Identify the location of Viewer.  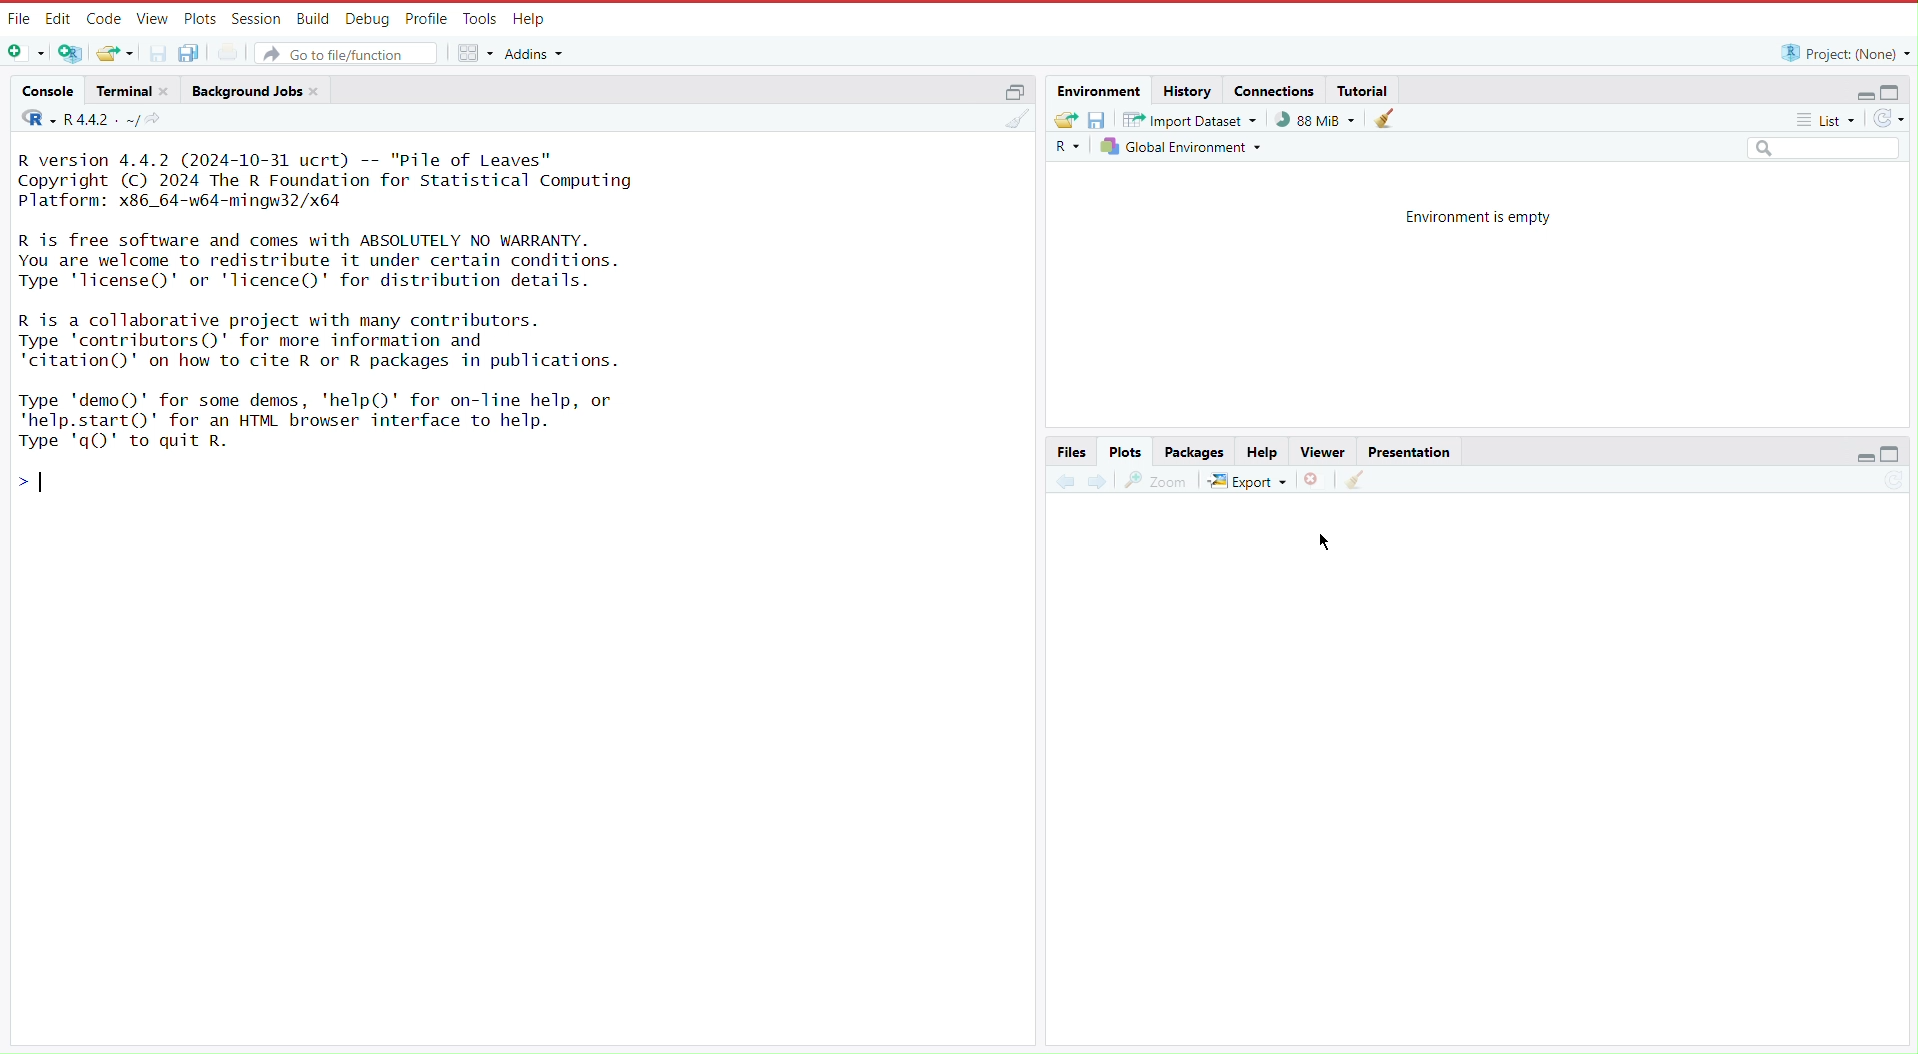
(1320, 452).